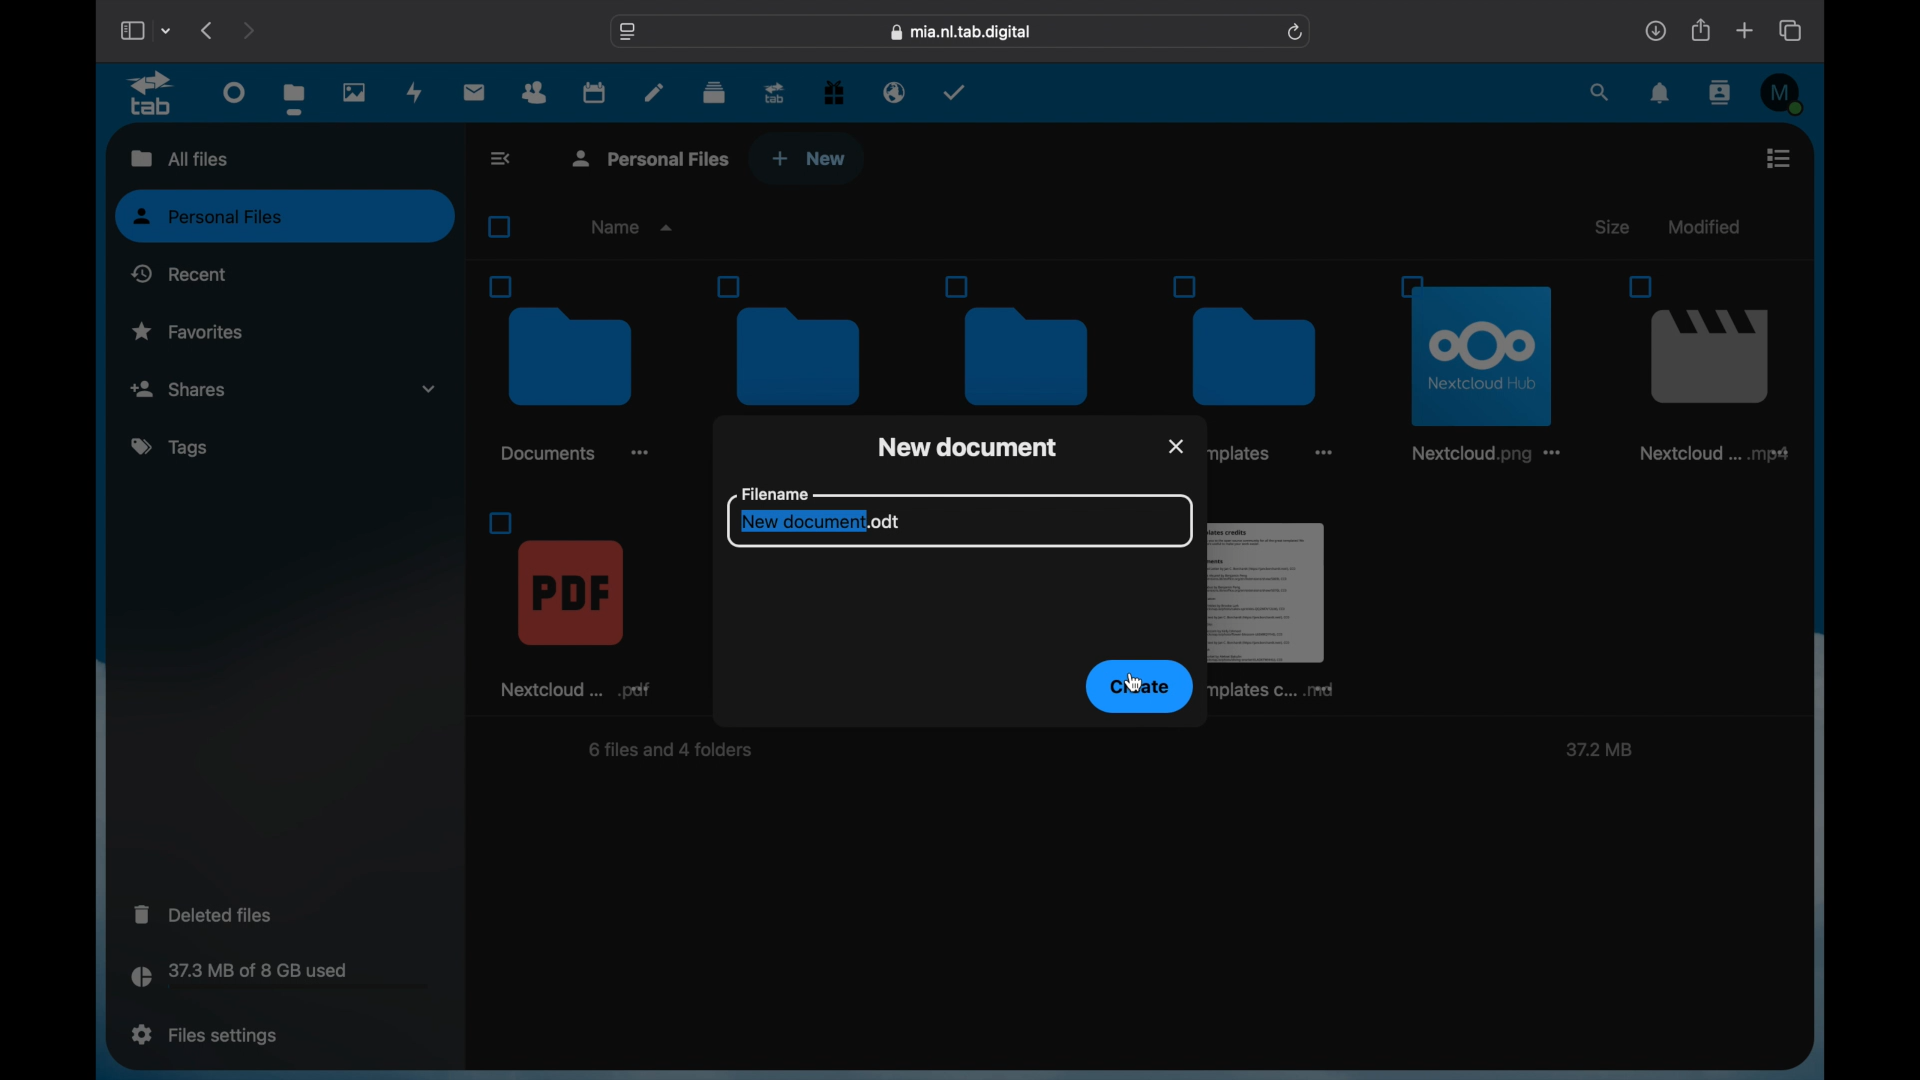  What do you see at coordinates (809, 159) in the screenshot?
I see `new` at bounding box center [809, 159].